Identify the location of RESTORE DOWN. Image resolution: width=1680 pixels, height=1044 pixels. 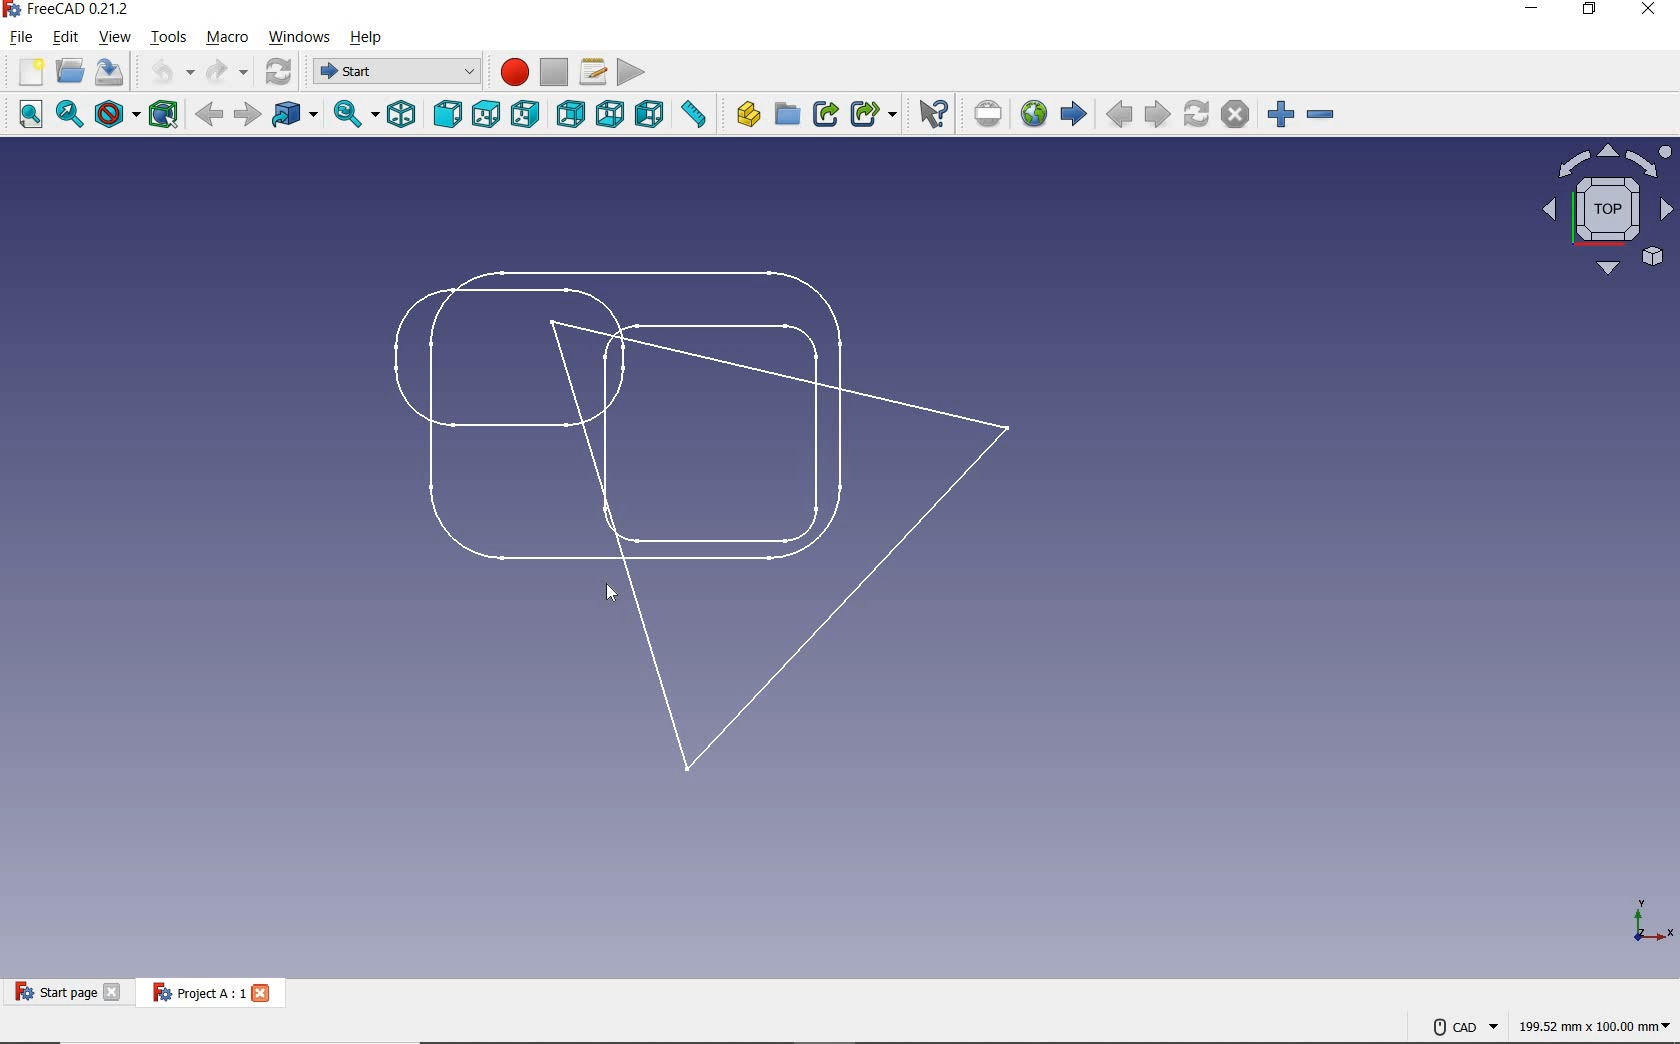
(1591, 11).